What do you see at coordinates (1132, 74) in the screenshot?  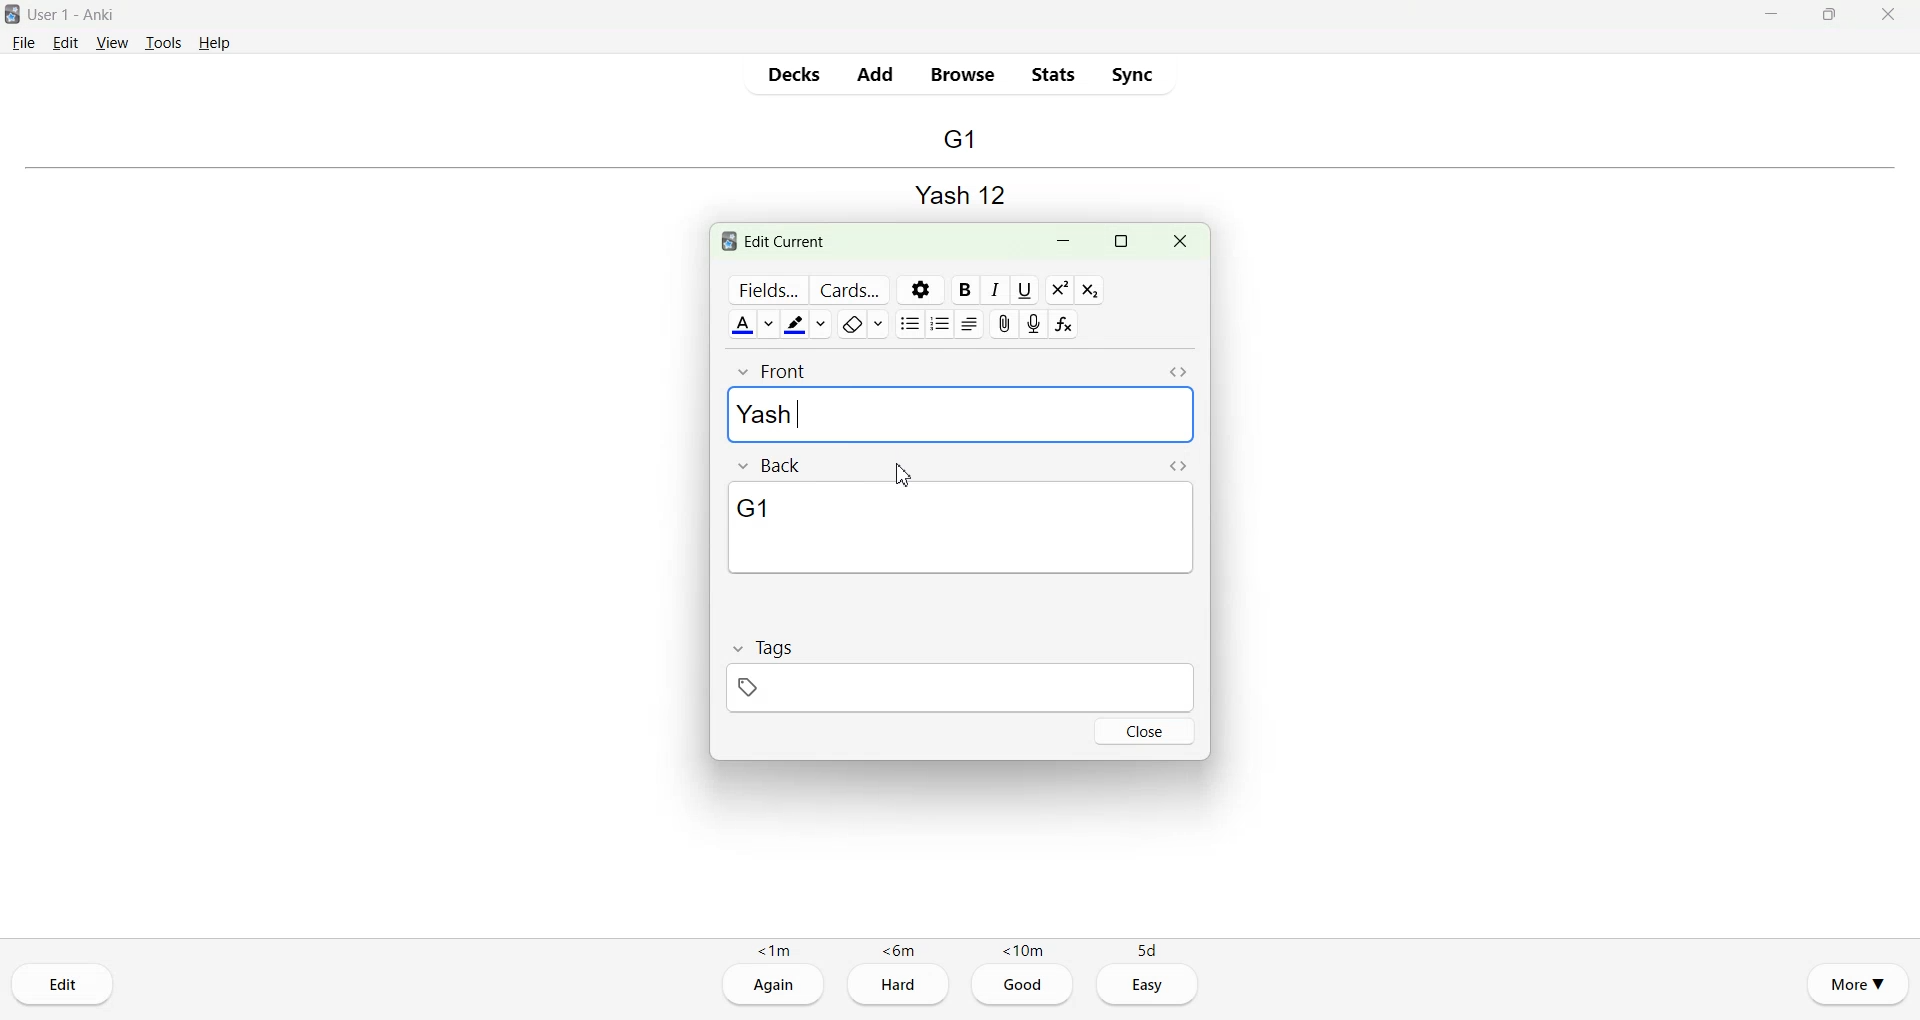 I see `Sync` at bounding box center [1132, 74].